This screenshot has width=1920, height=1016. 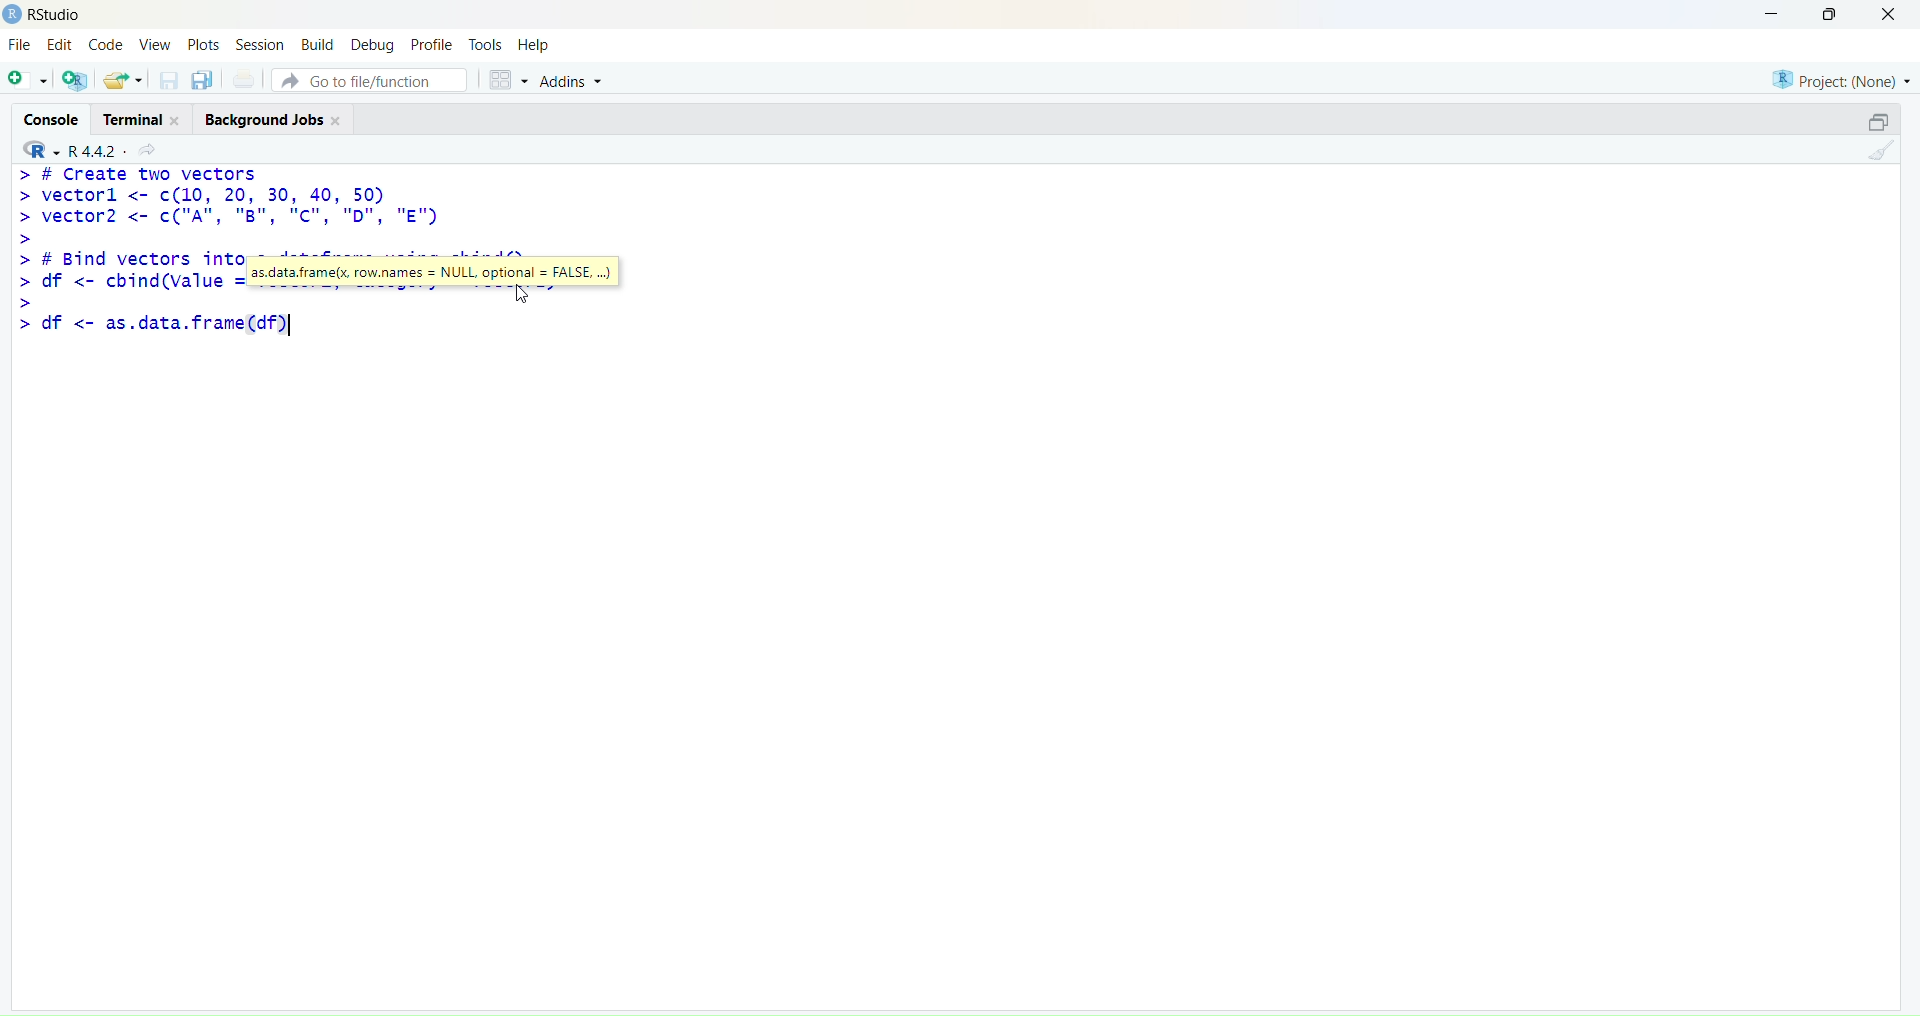 I want to click on save all open document, so click(x=204, y=81).